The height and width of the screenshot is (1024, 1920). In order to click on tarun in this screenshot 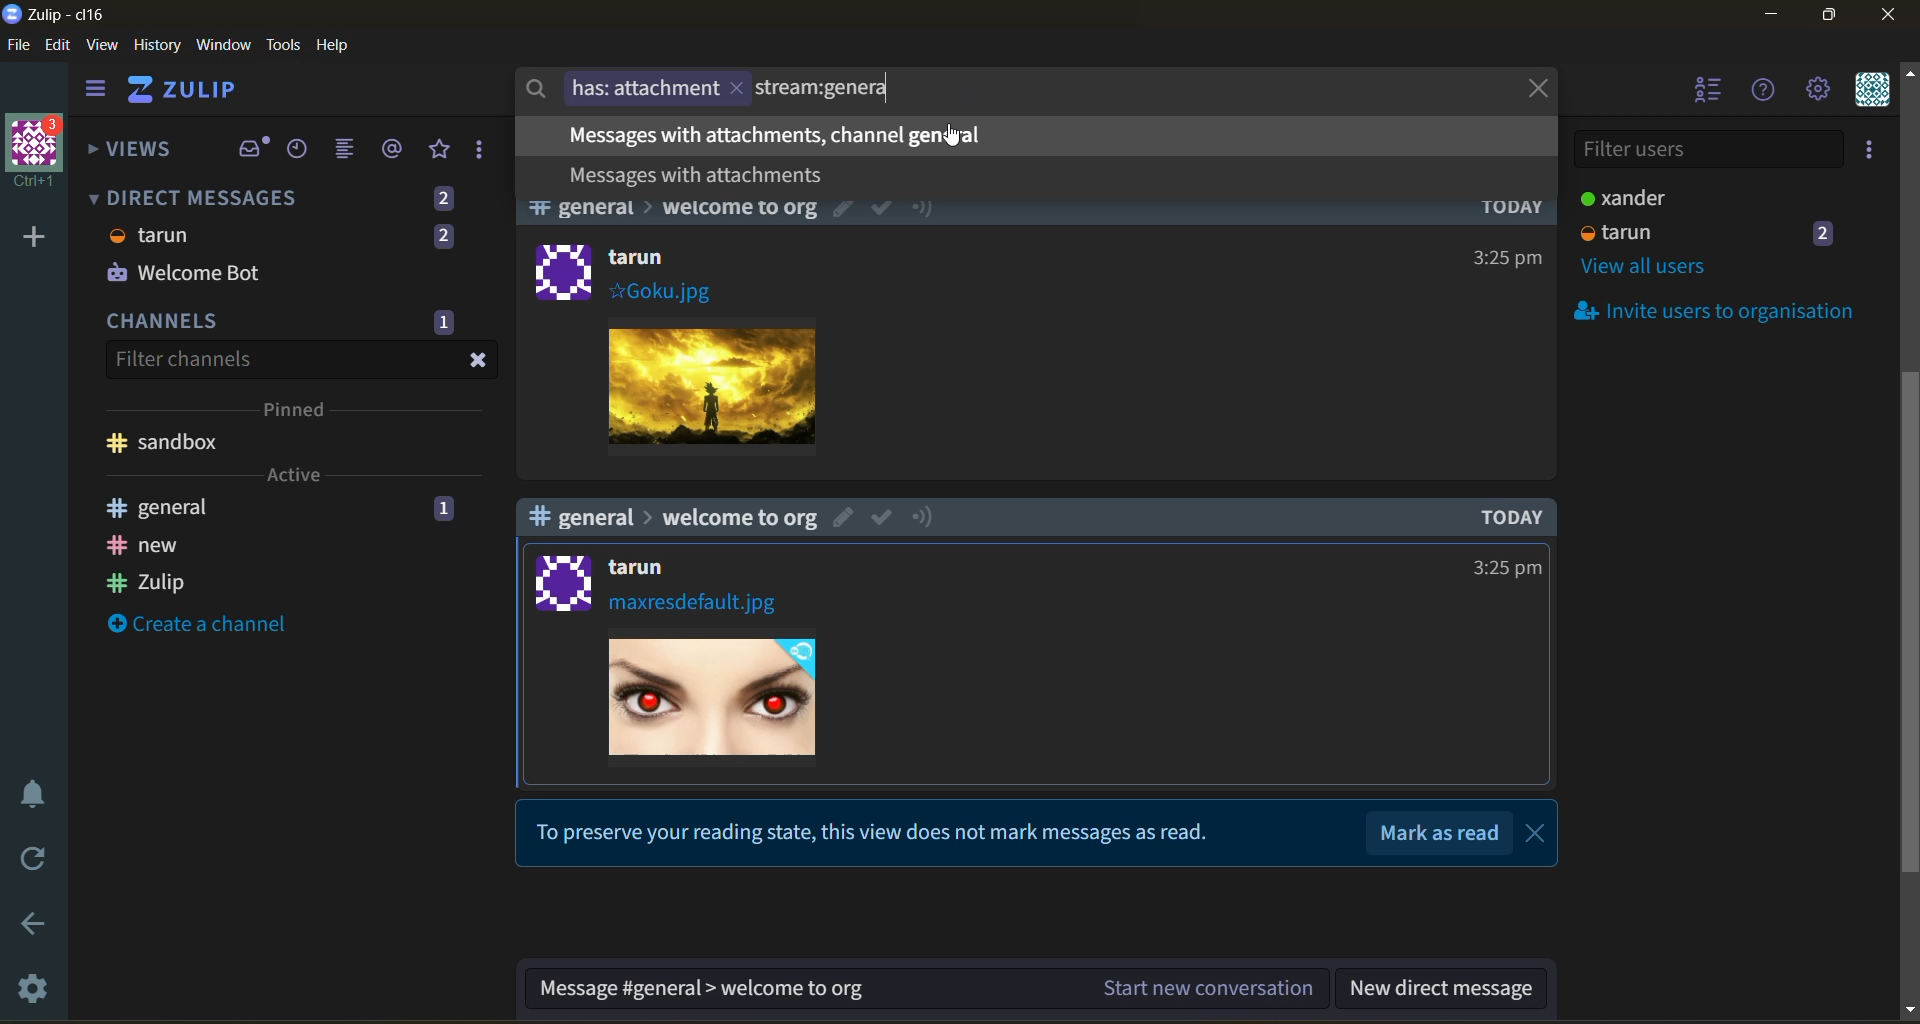, I will do `click(1618, 232)`.